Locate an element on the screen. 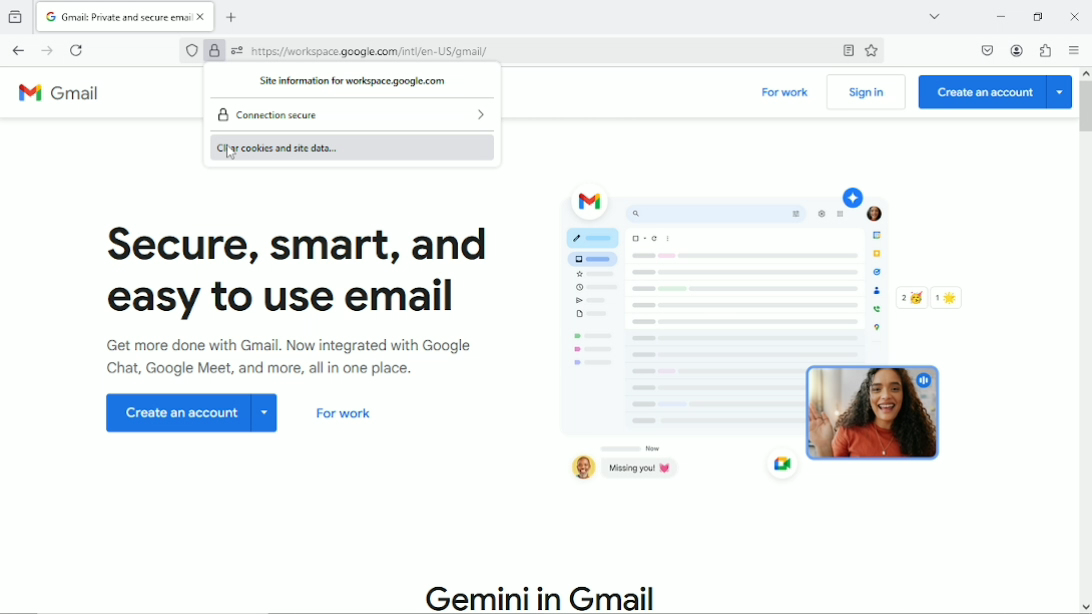 This screenshot has height=614, width=1092. Save to pocket is located at coordinates (986, 50).